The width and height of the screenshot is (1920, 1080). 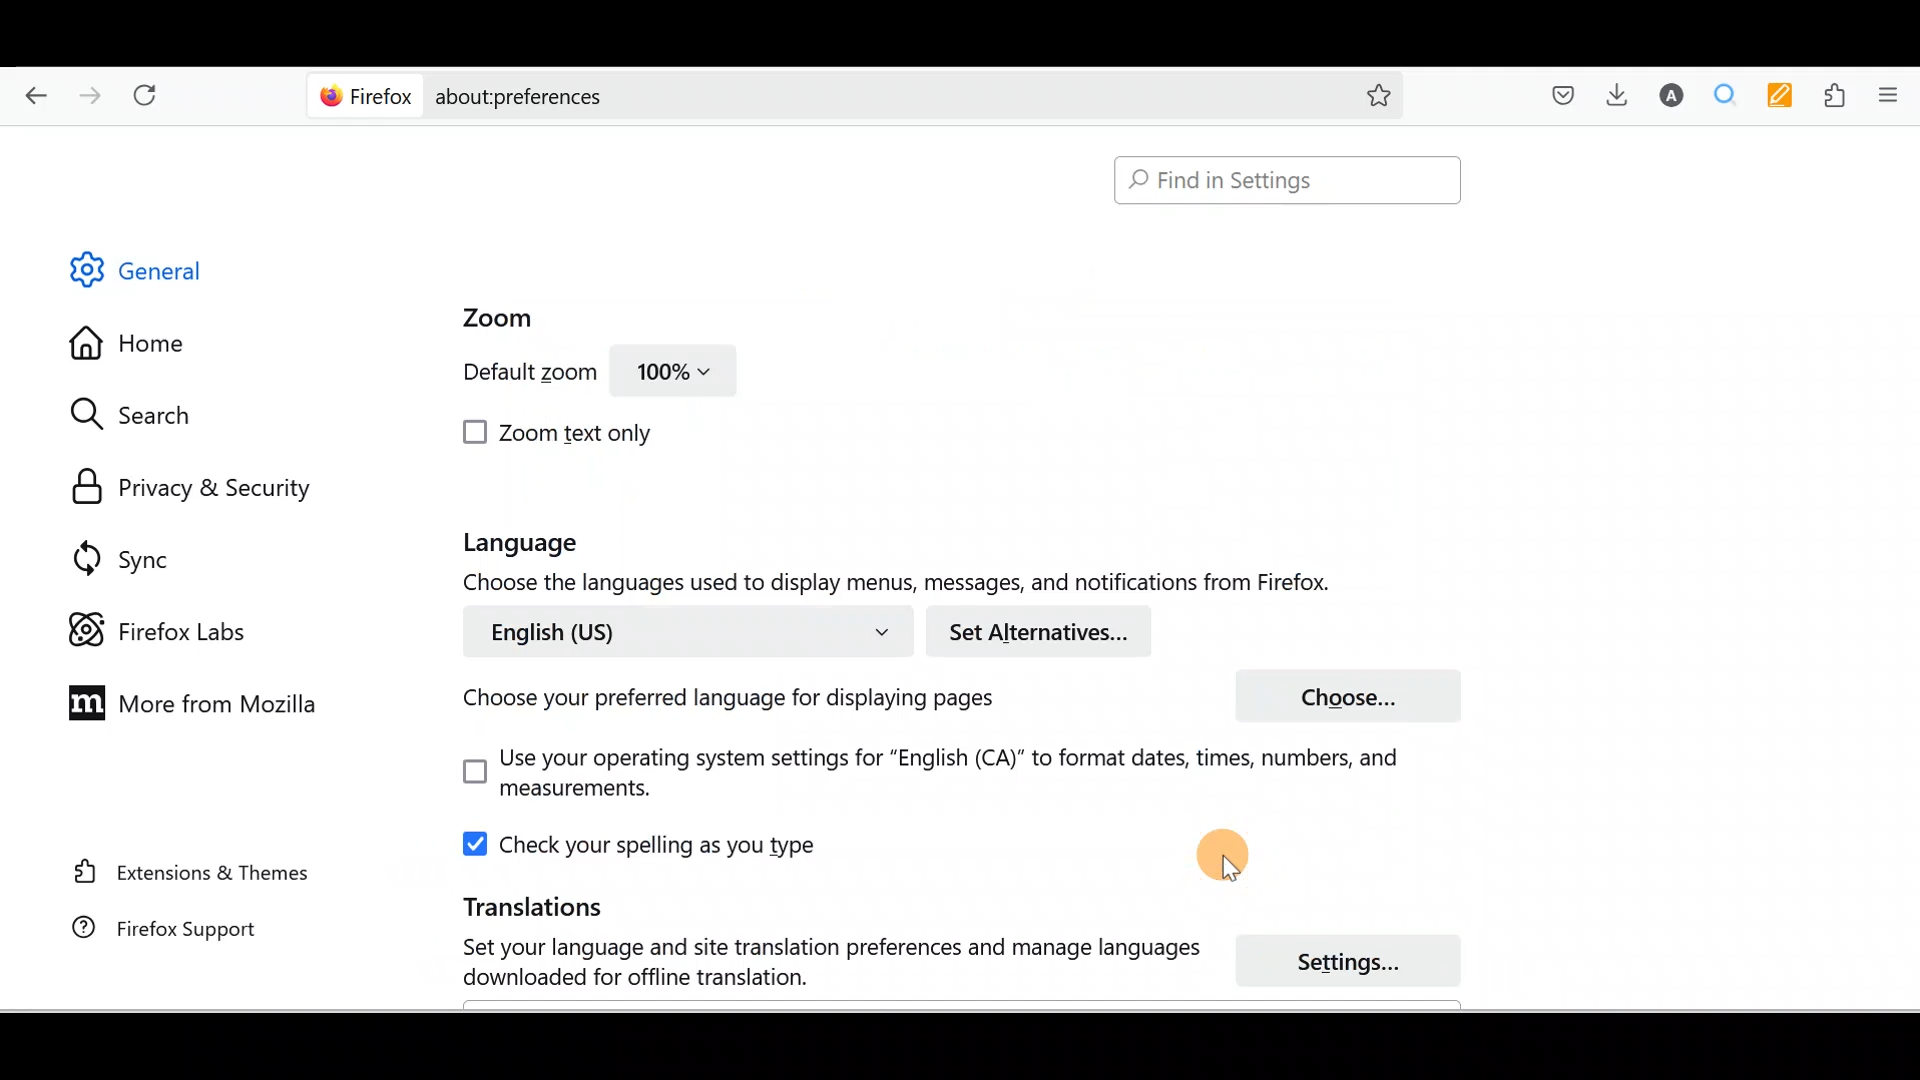 What do you see at coordinates (1906, 569) in the screenshot?
I see `Scroll bar` at bounding box center [1906, 569].